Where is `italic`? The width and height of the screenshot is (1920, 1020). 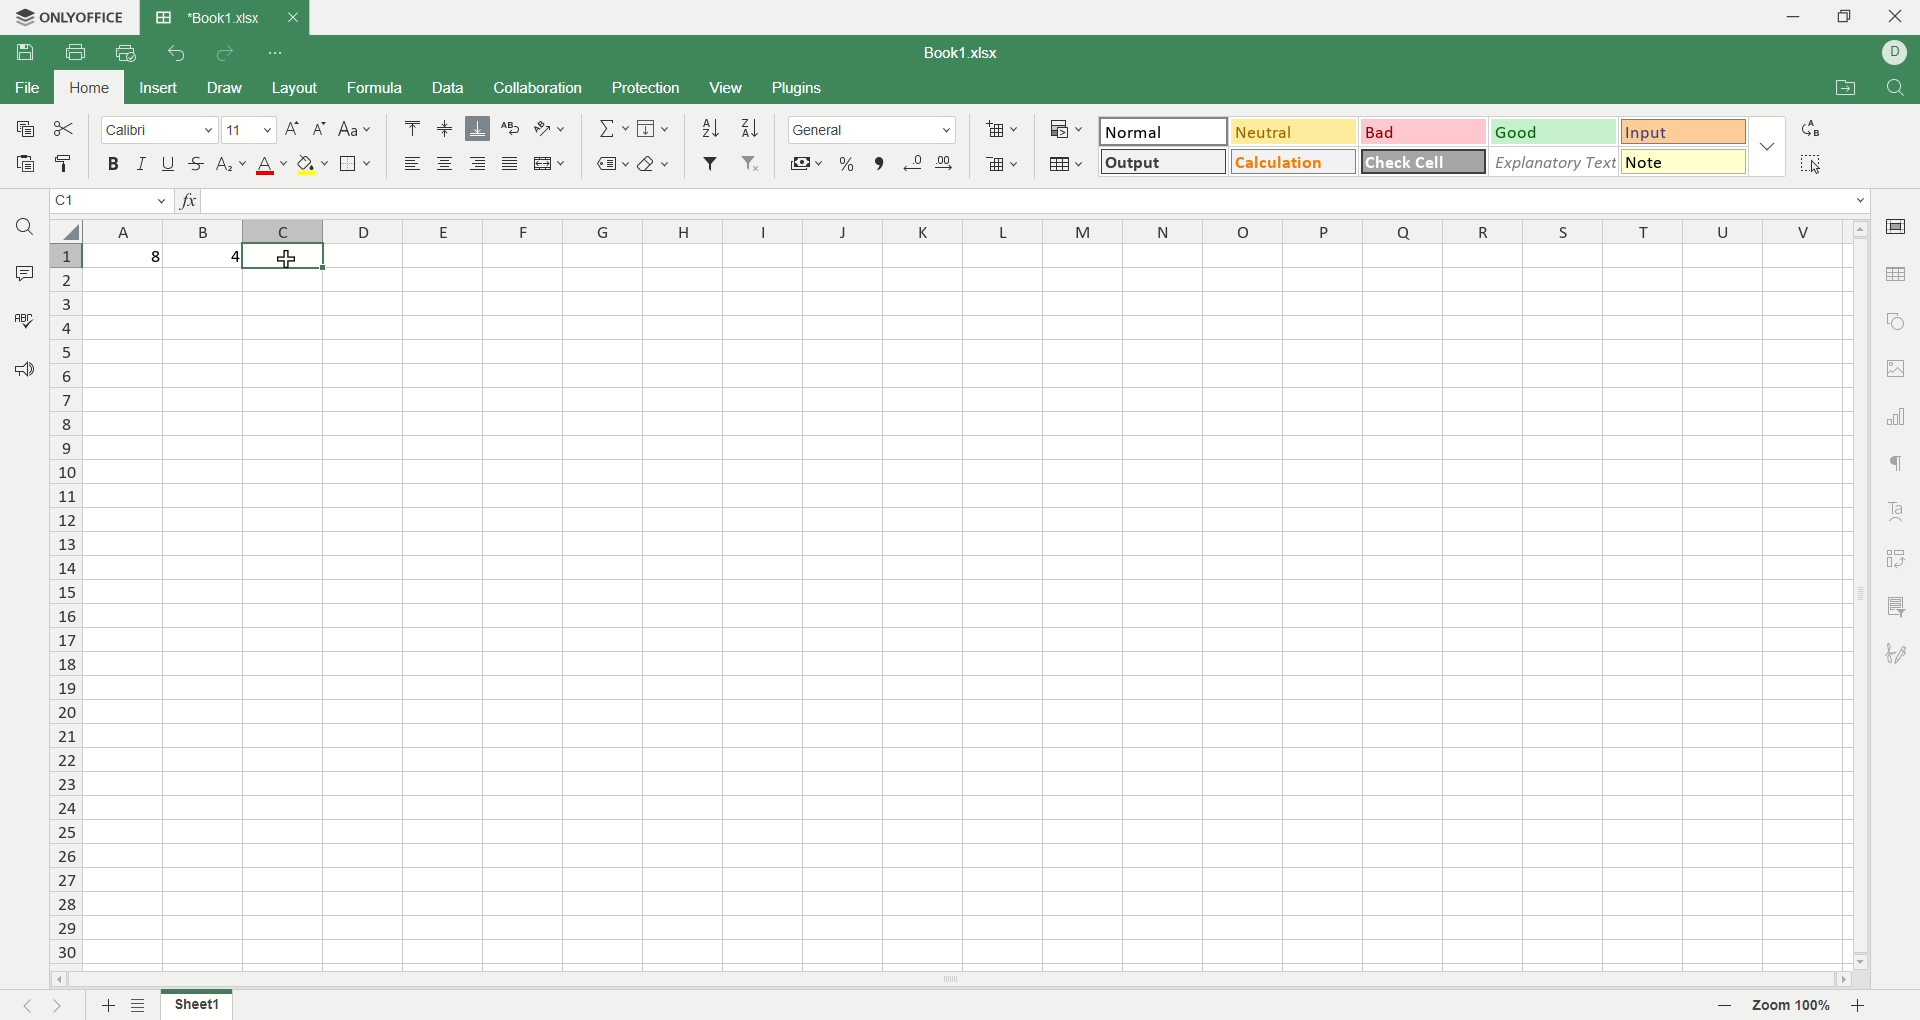 italic is located at coordinates (141, 163).